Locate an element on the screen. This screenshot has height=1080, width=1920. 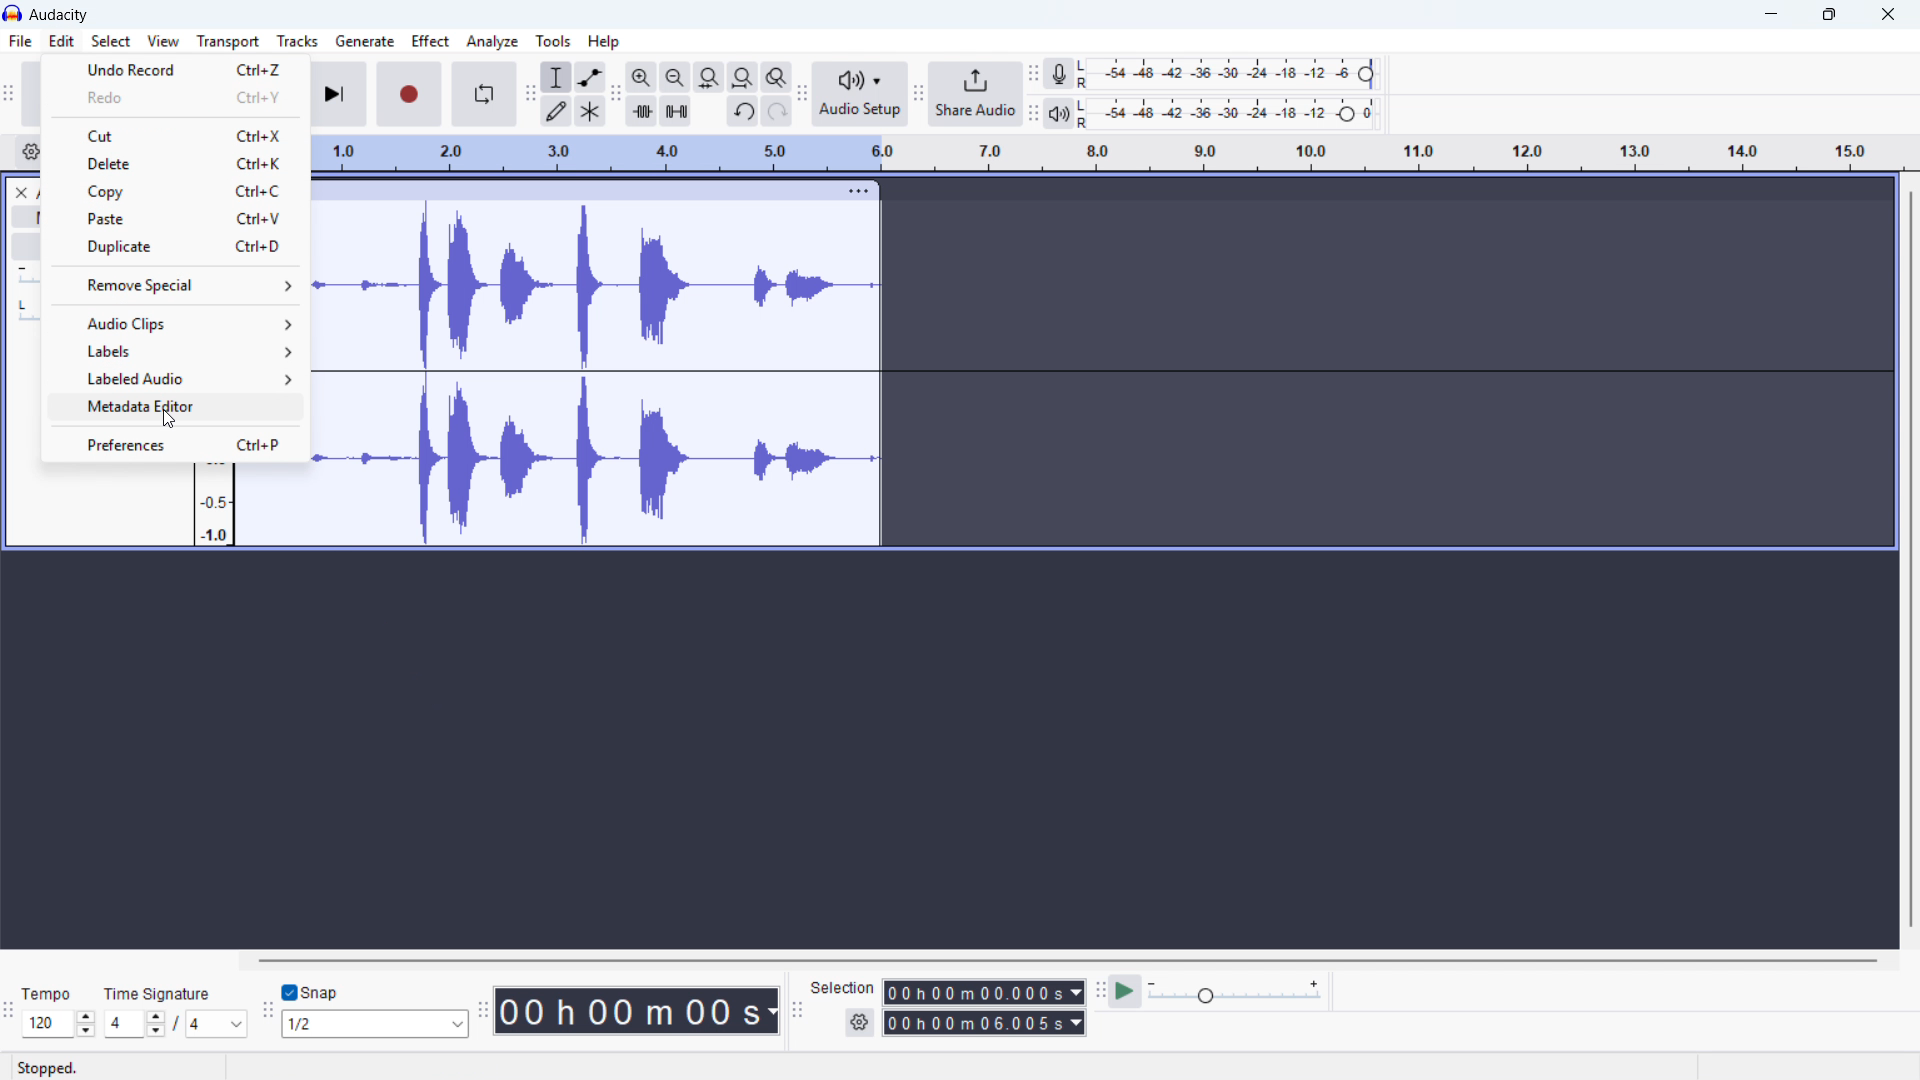
share audio is located at coordinates (977, 94).